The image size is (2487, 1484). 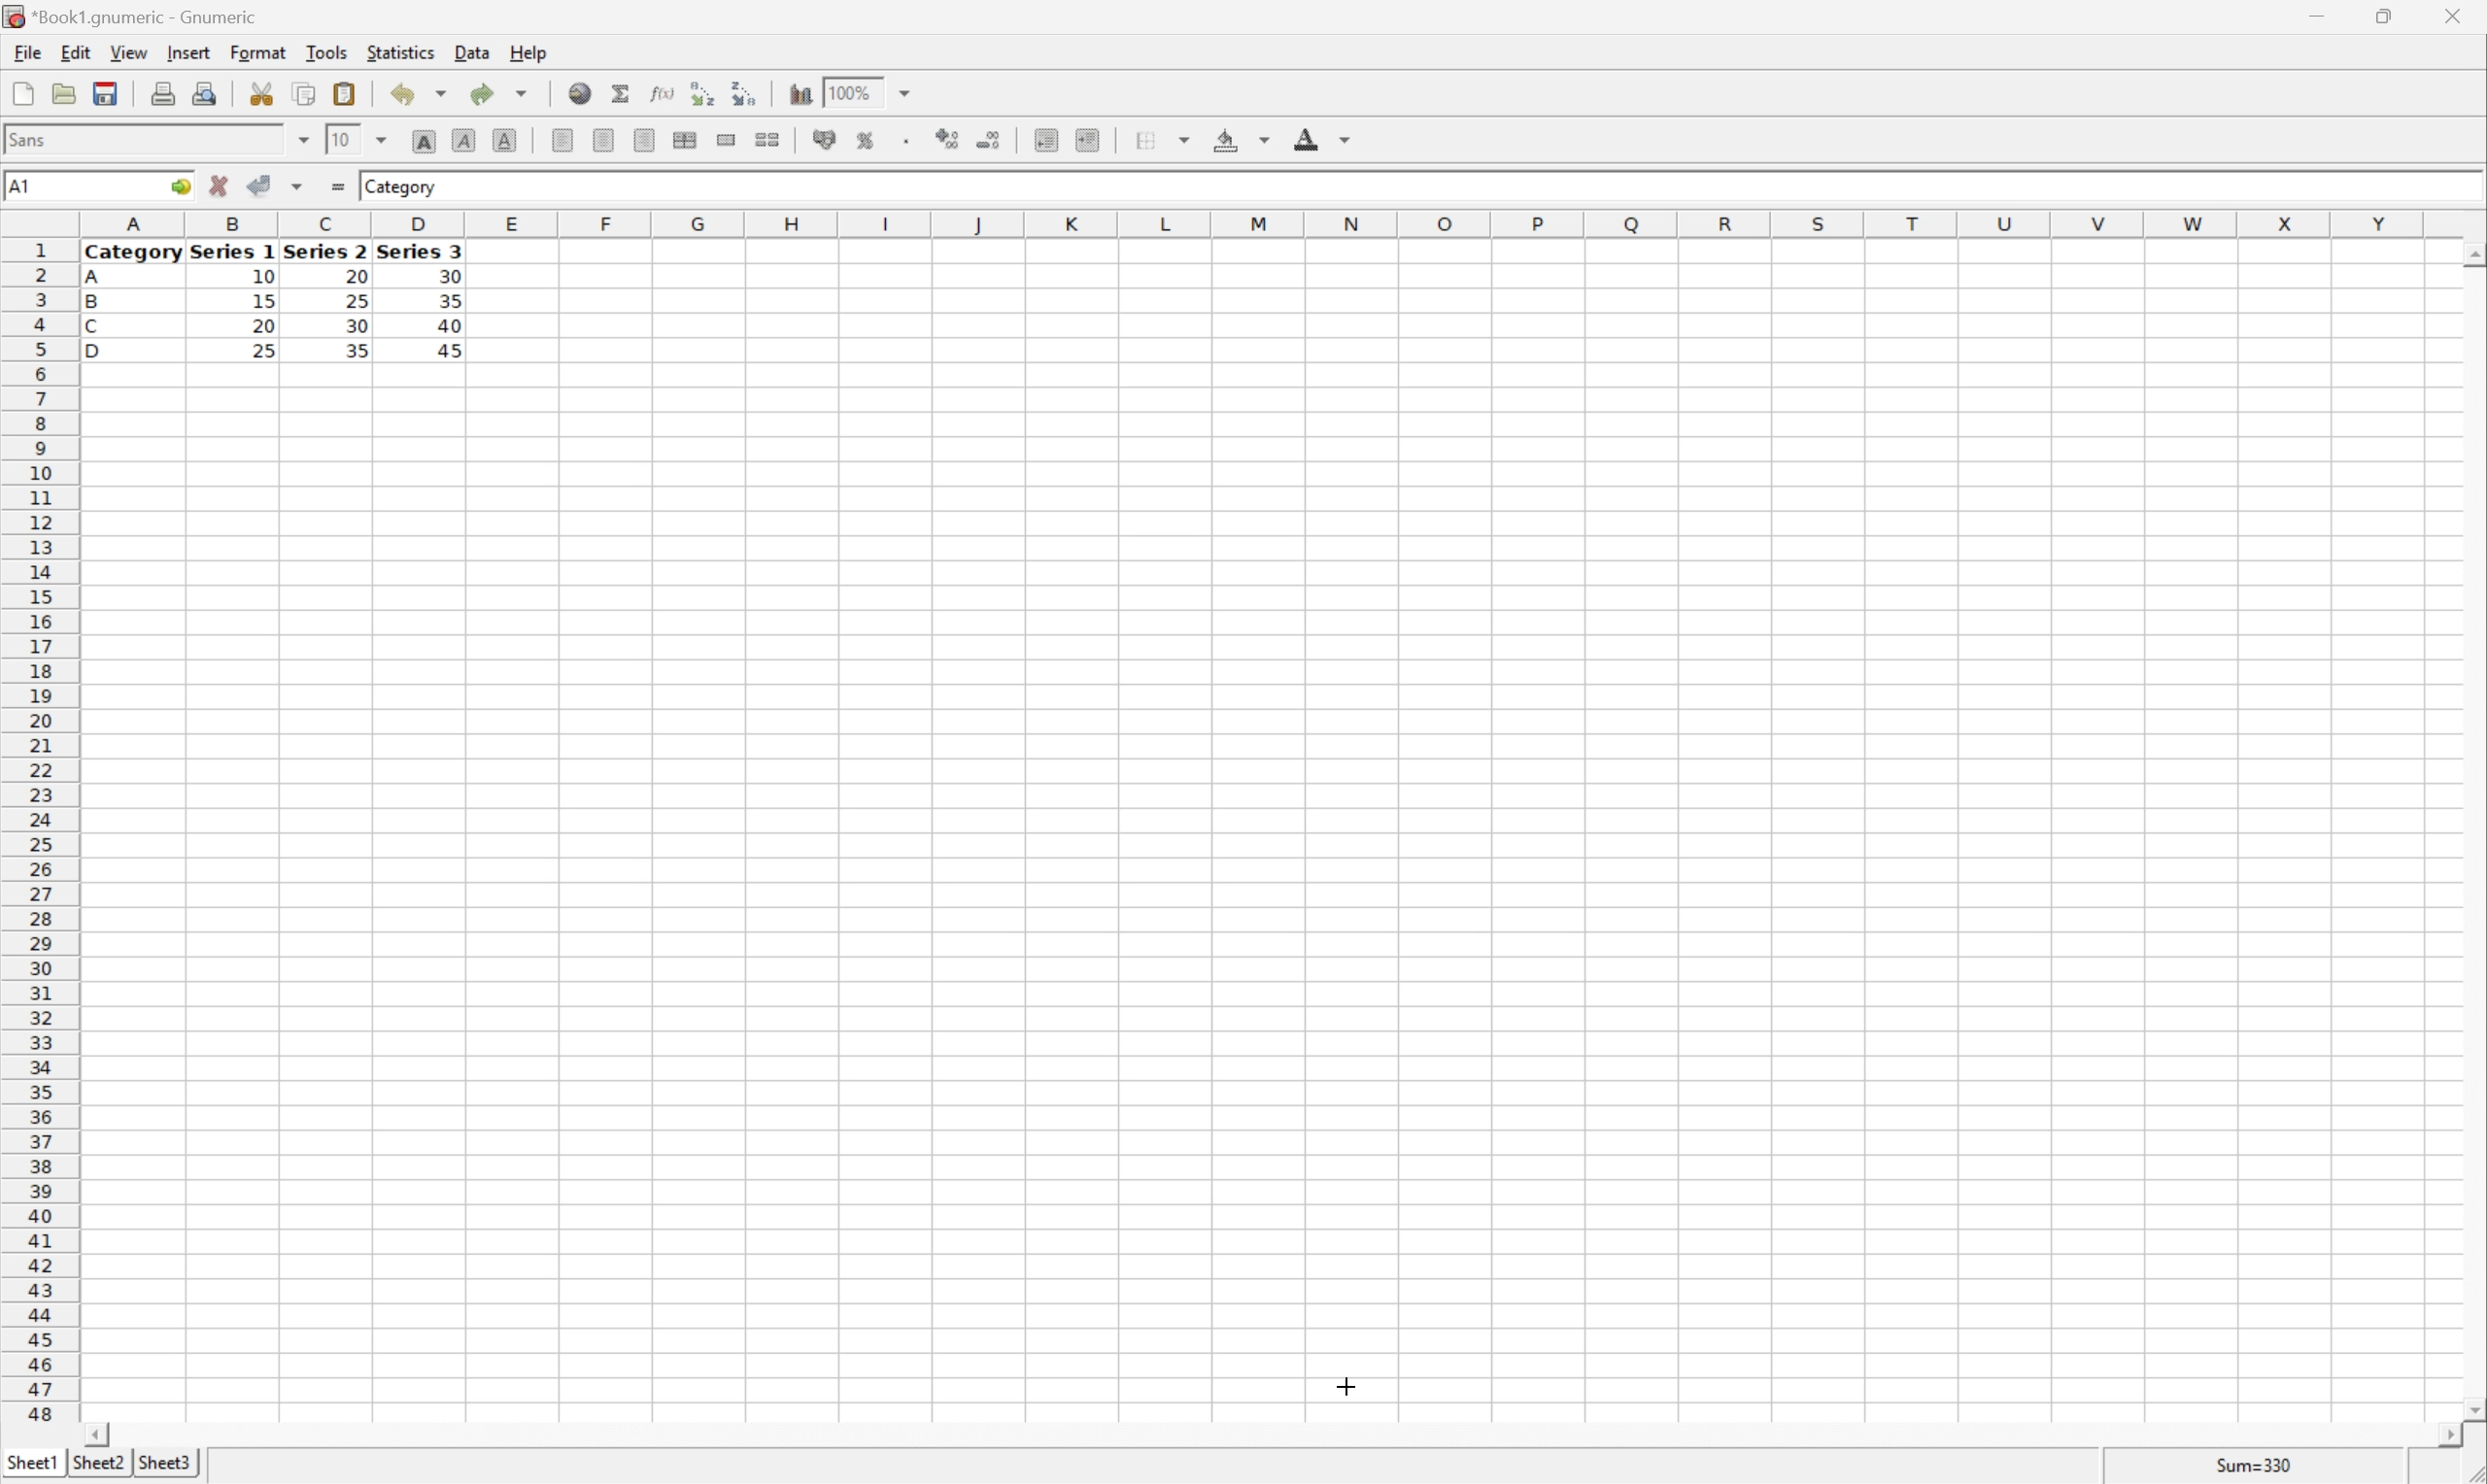 I want to click on Undo, so click(x=420, y=90).